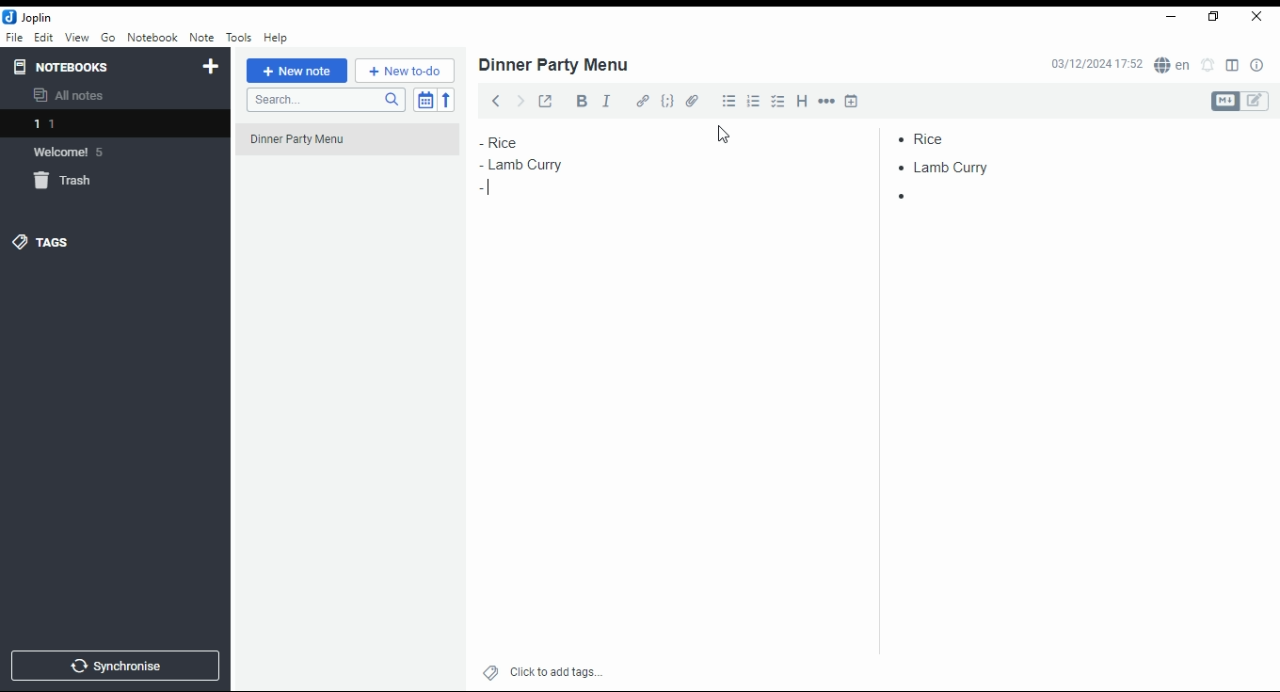  Describe the element at coordinates (276, 38) in the screenshot. I see `help` at that location.